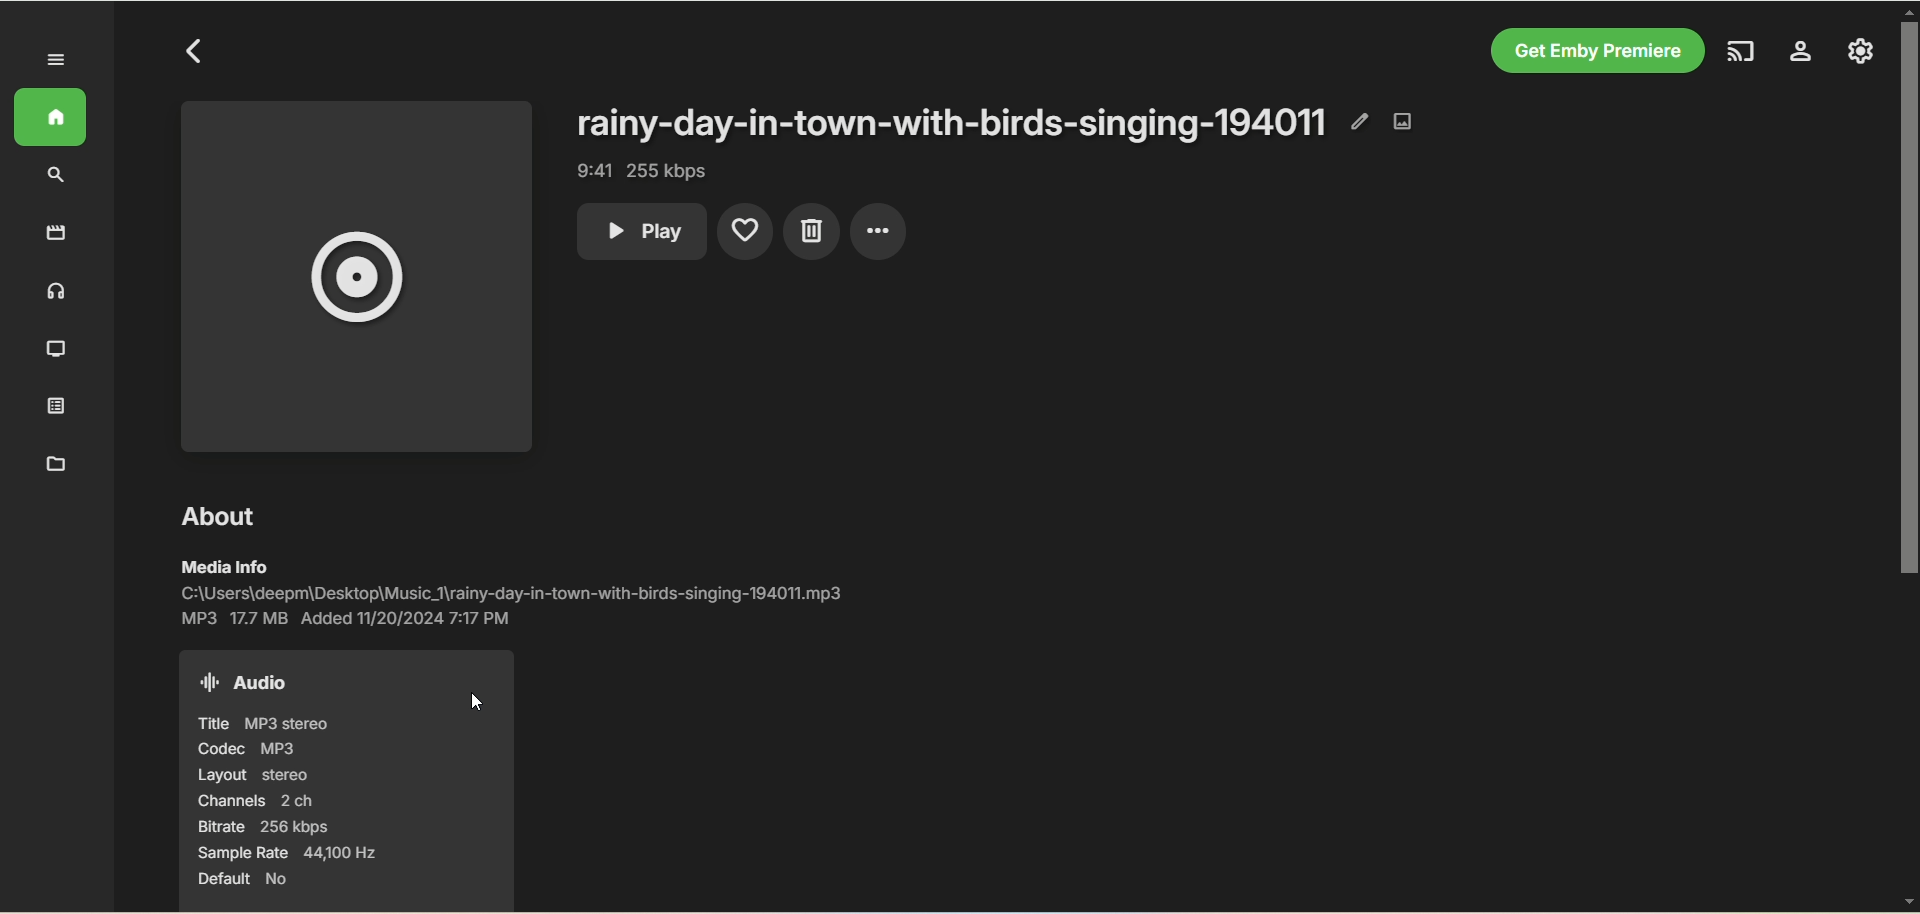  Describe the element at coordinates (260, 801) in the screenshot. I see `channels 2ch` at that location.